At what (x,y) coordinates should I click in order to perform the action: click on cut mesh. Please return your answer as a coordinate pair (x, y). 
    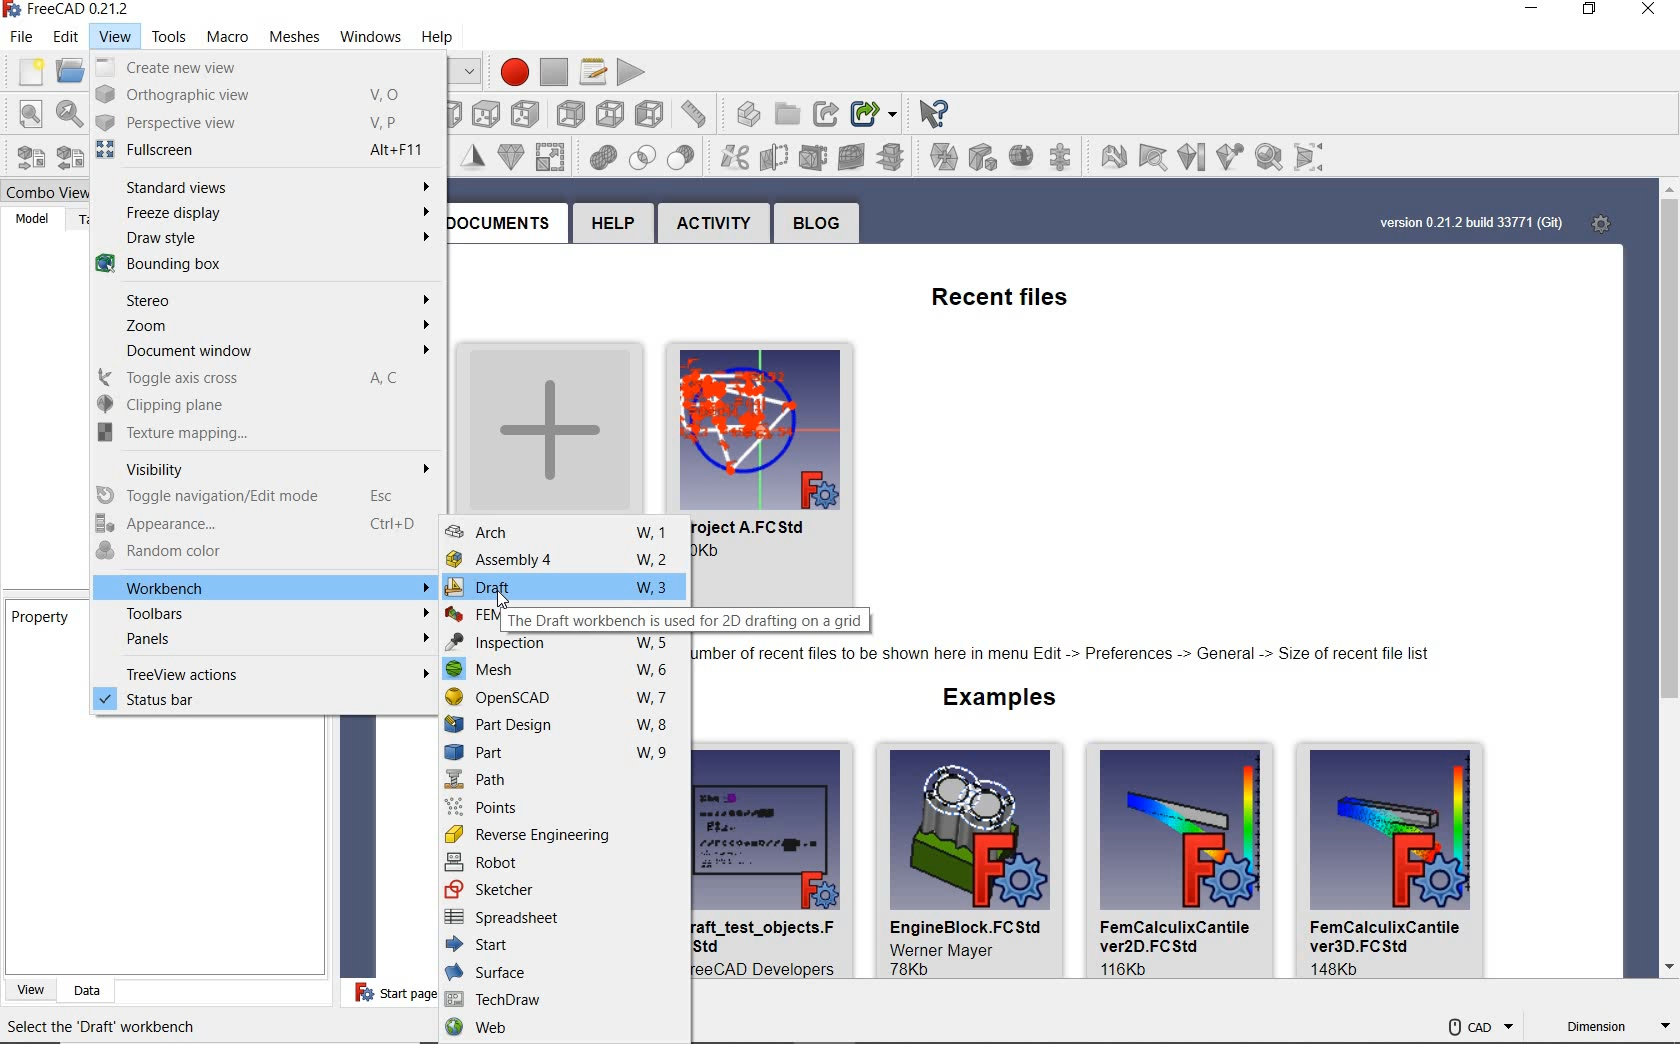
    Looking at the image, I should click on (691, 157).